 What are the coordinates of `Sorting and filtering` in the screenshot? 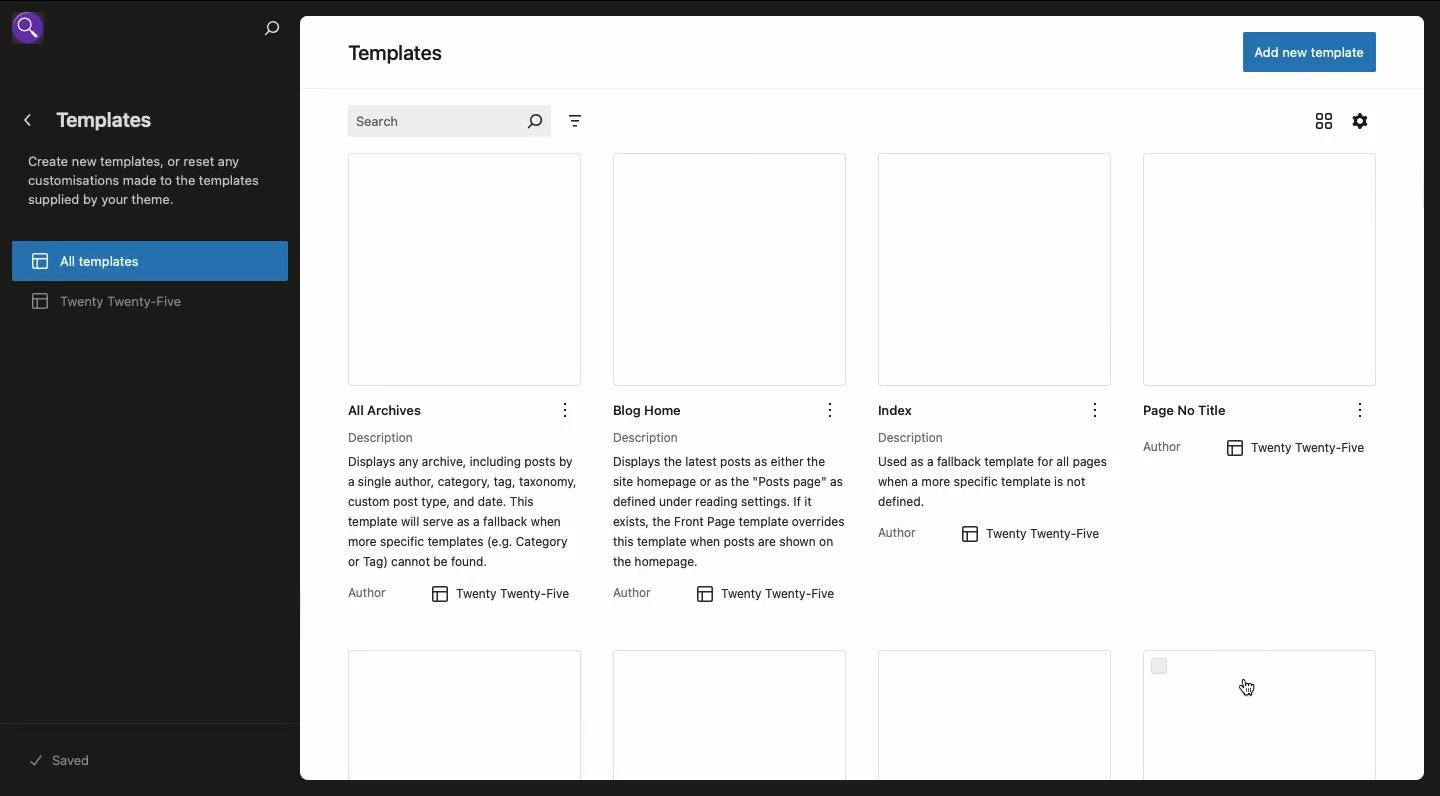 It's located at (585, 122).